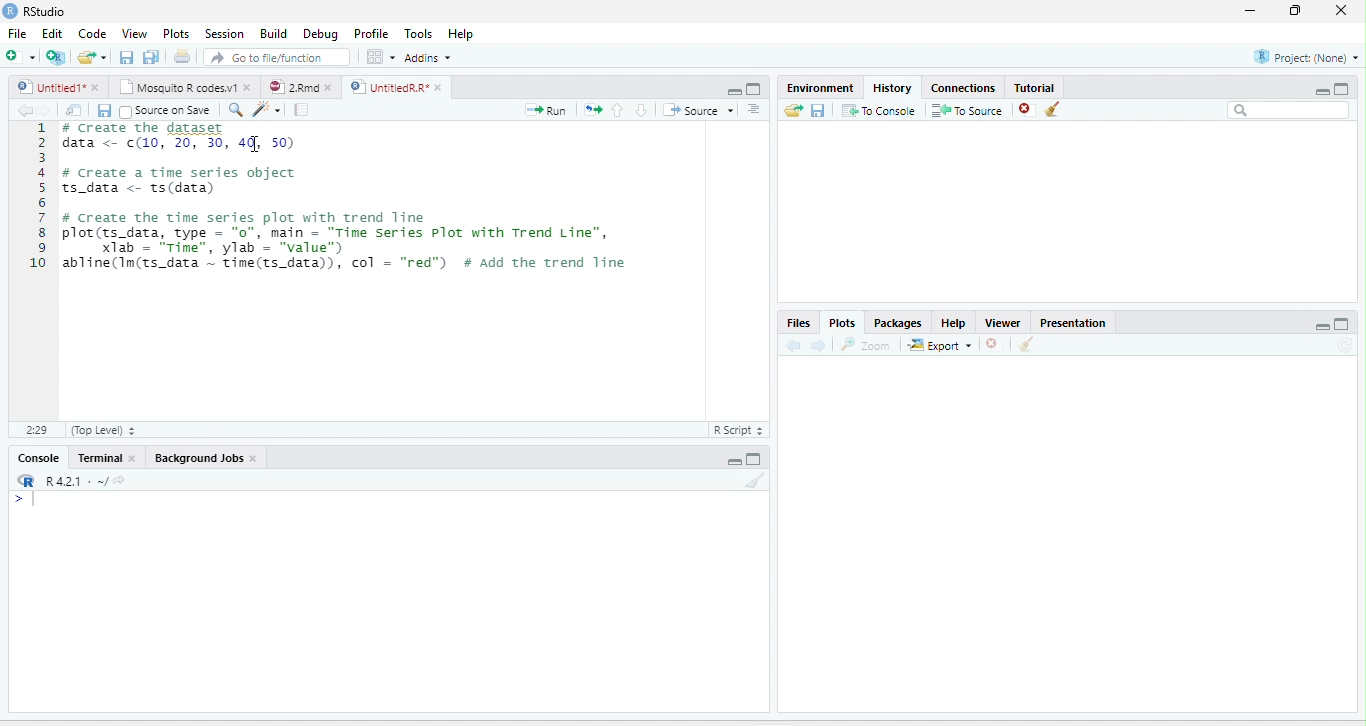 The image size is (1366, 726). Describe the element at coordinates (592, 110) in the screenshot. I see `Re-run the previous code region` at that location.